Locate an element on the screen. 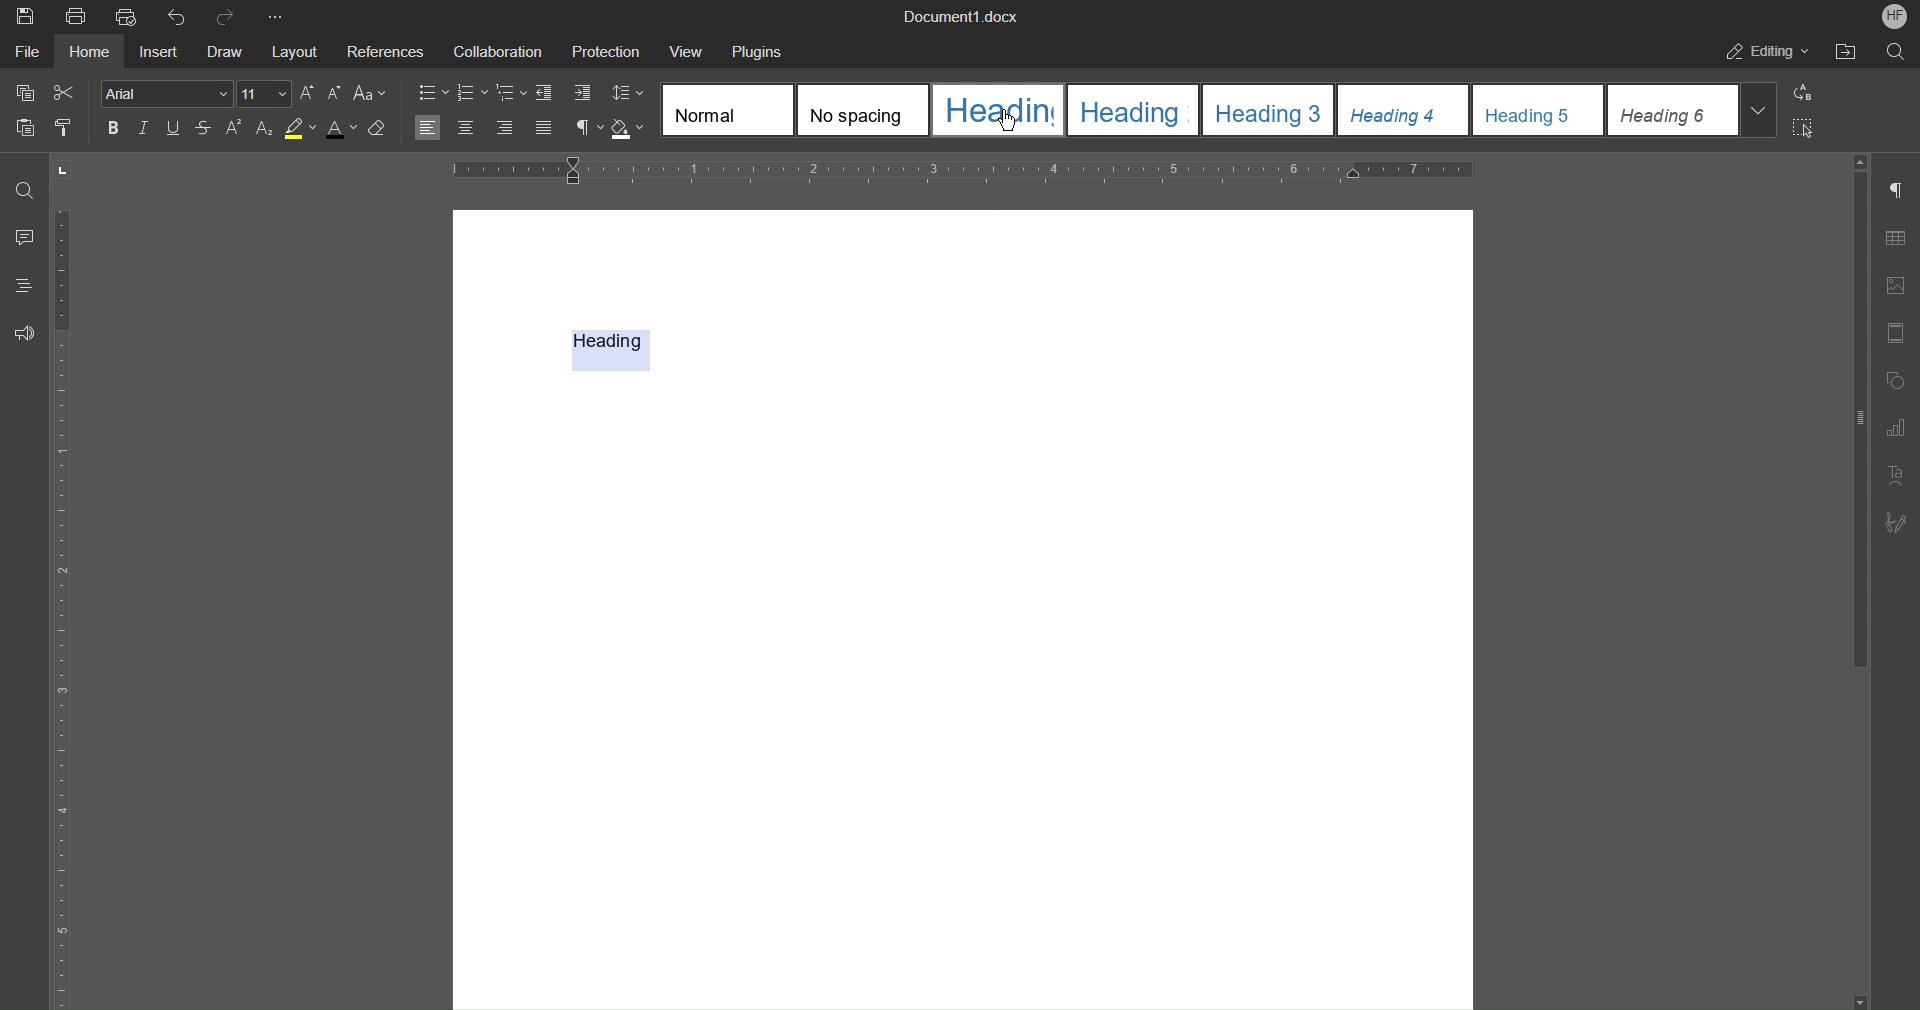  Bold is located at coordinates (114, 129).